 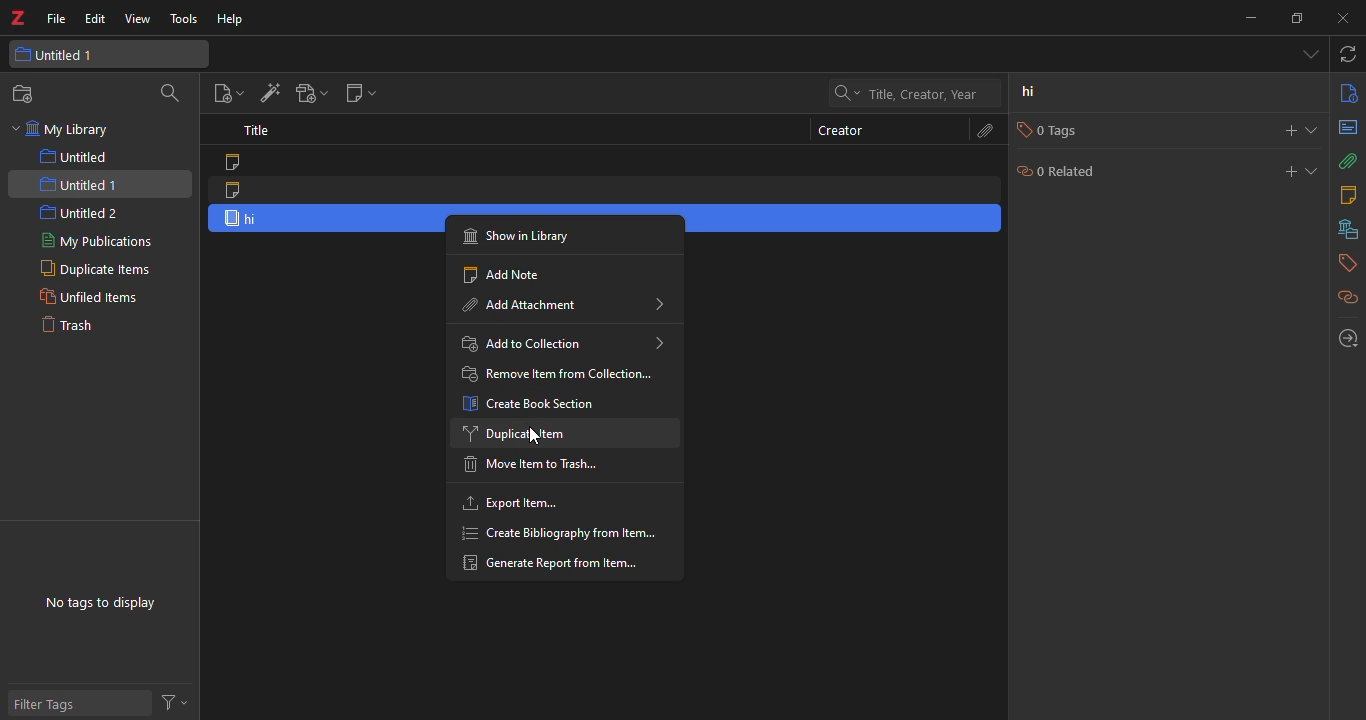 I want to click on add to collection, so click(x=562, y=344).